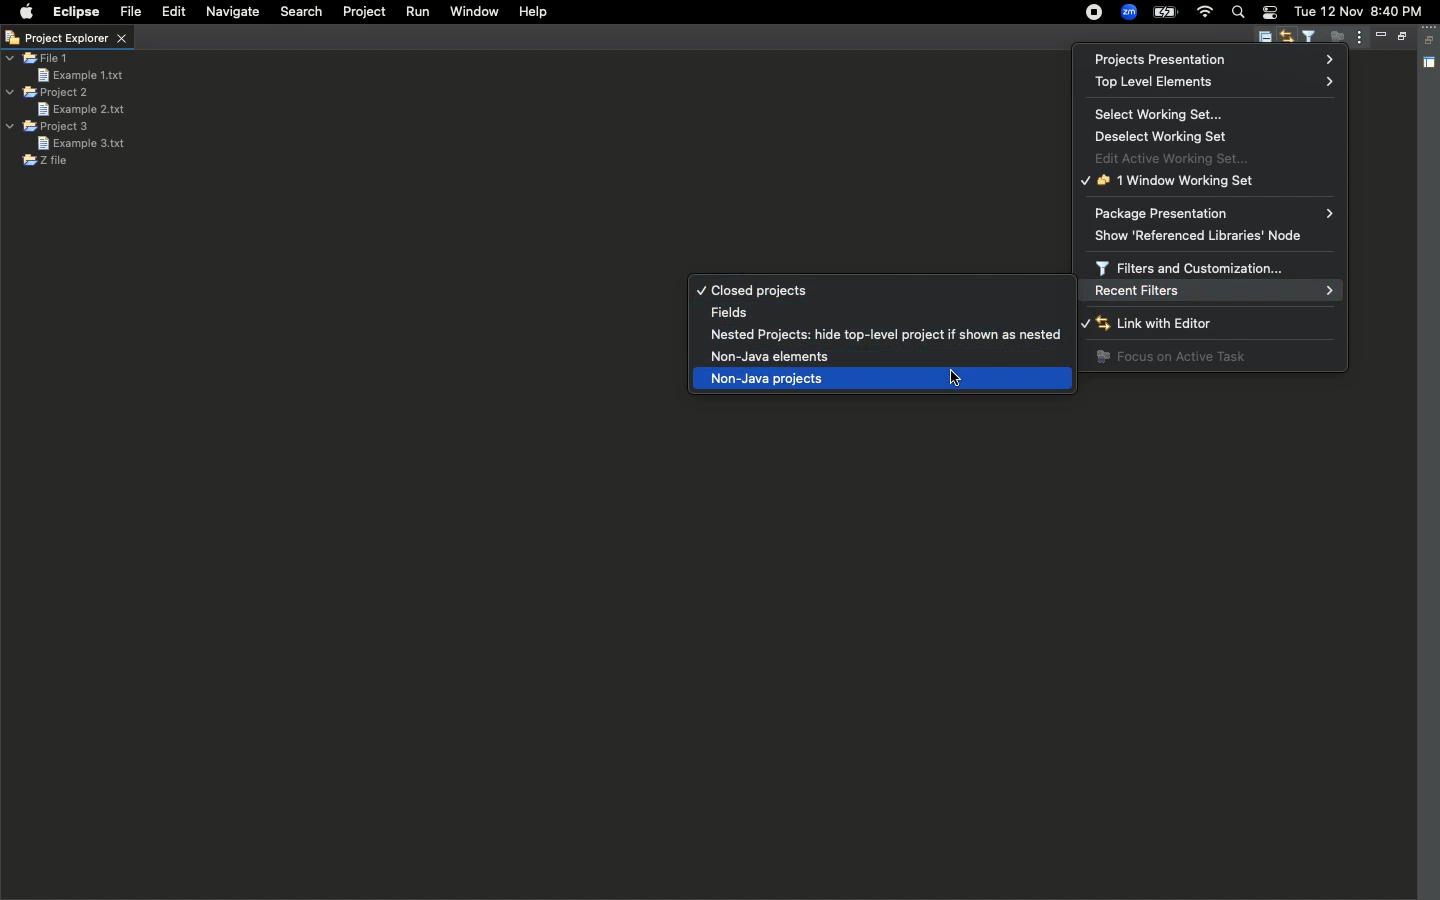  What do you see at coordinates (81, 143) in the screenshot?
I see `Example 3 text file` at bounding box center [81, 143].